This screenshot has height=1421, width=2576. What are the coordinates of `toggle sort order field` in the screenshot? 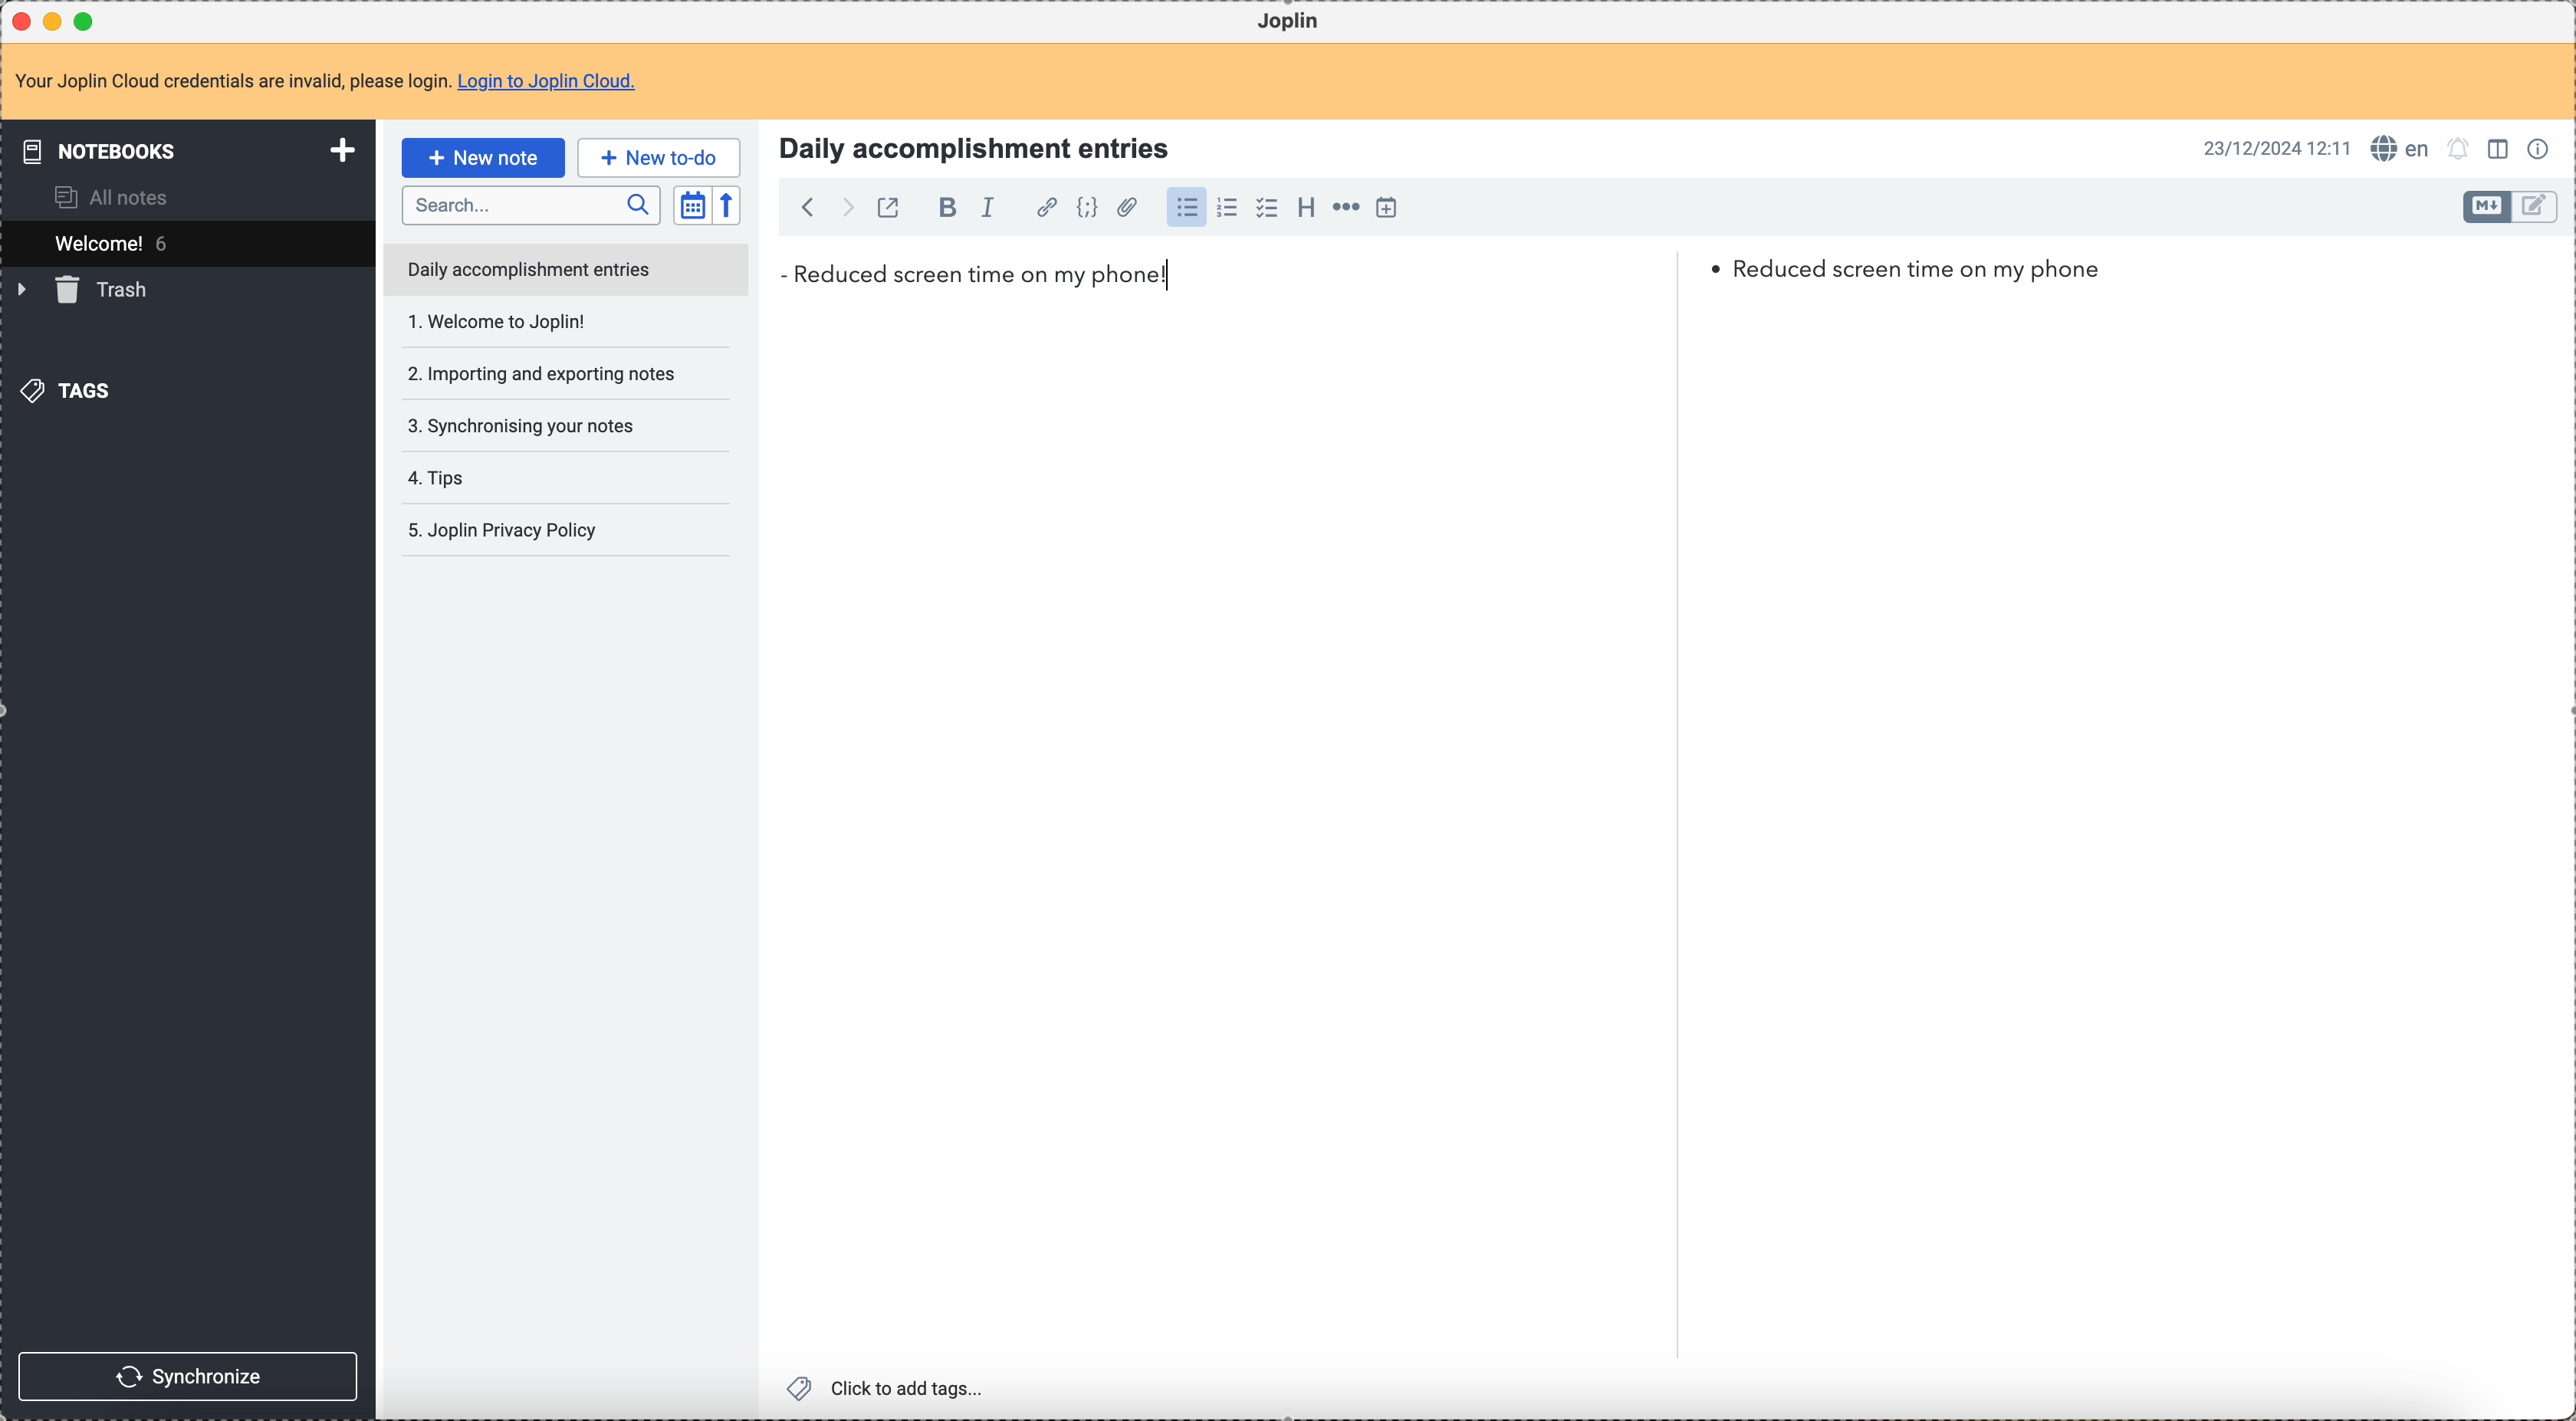 It's located at (692, 204).